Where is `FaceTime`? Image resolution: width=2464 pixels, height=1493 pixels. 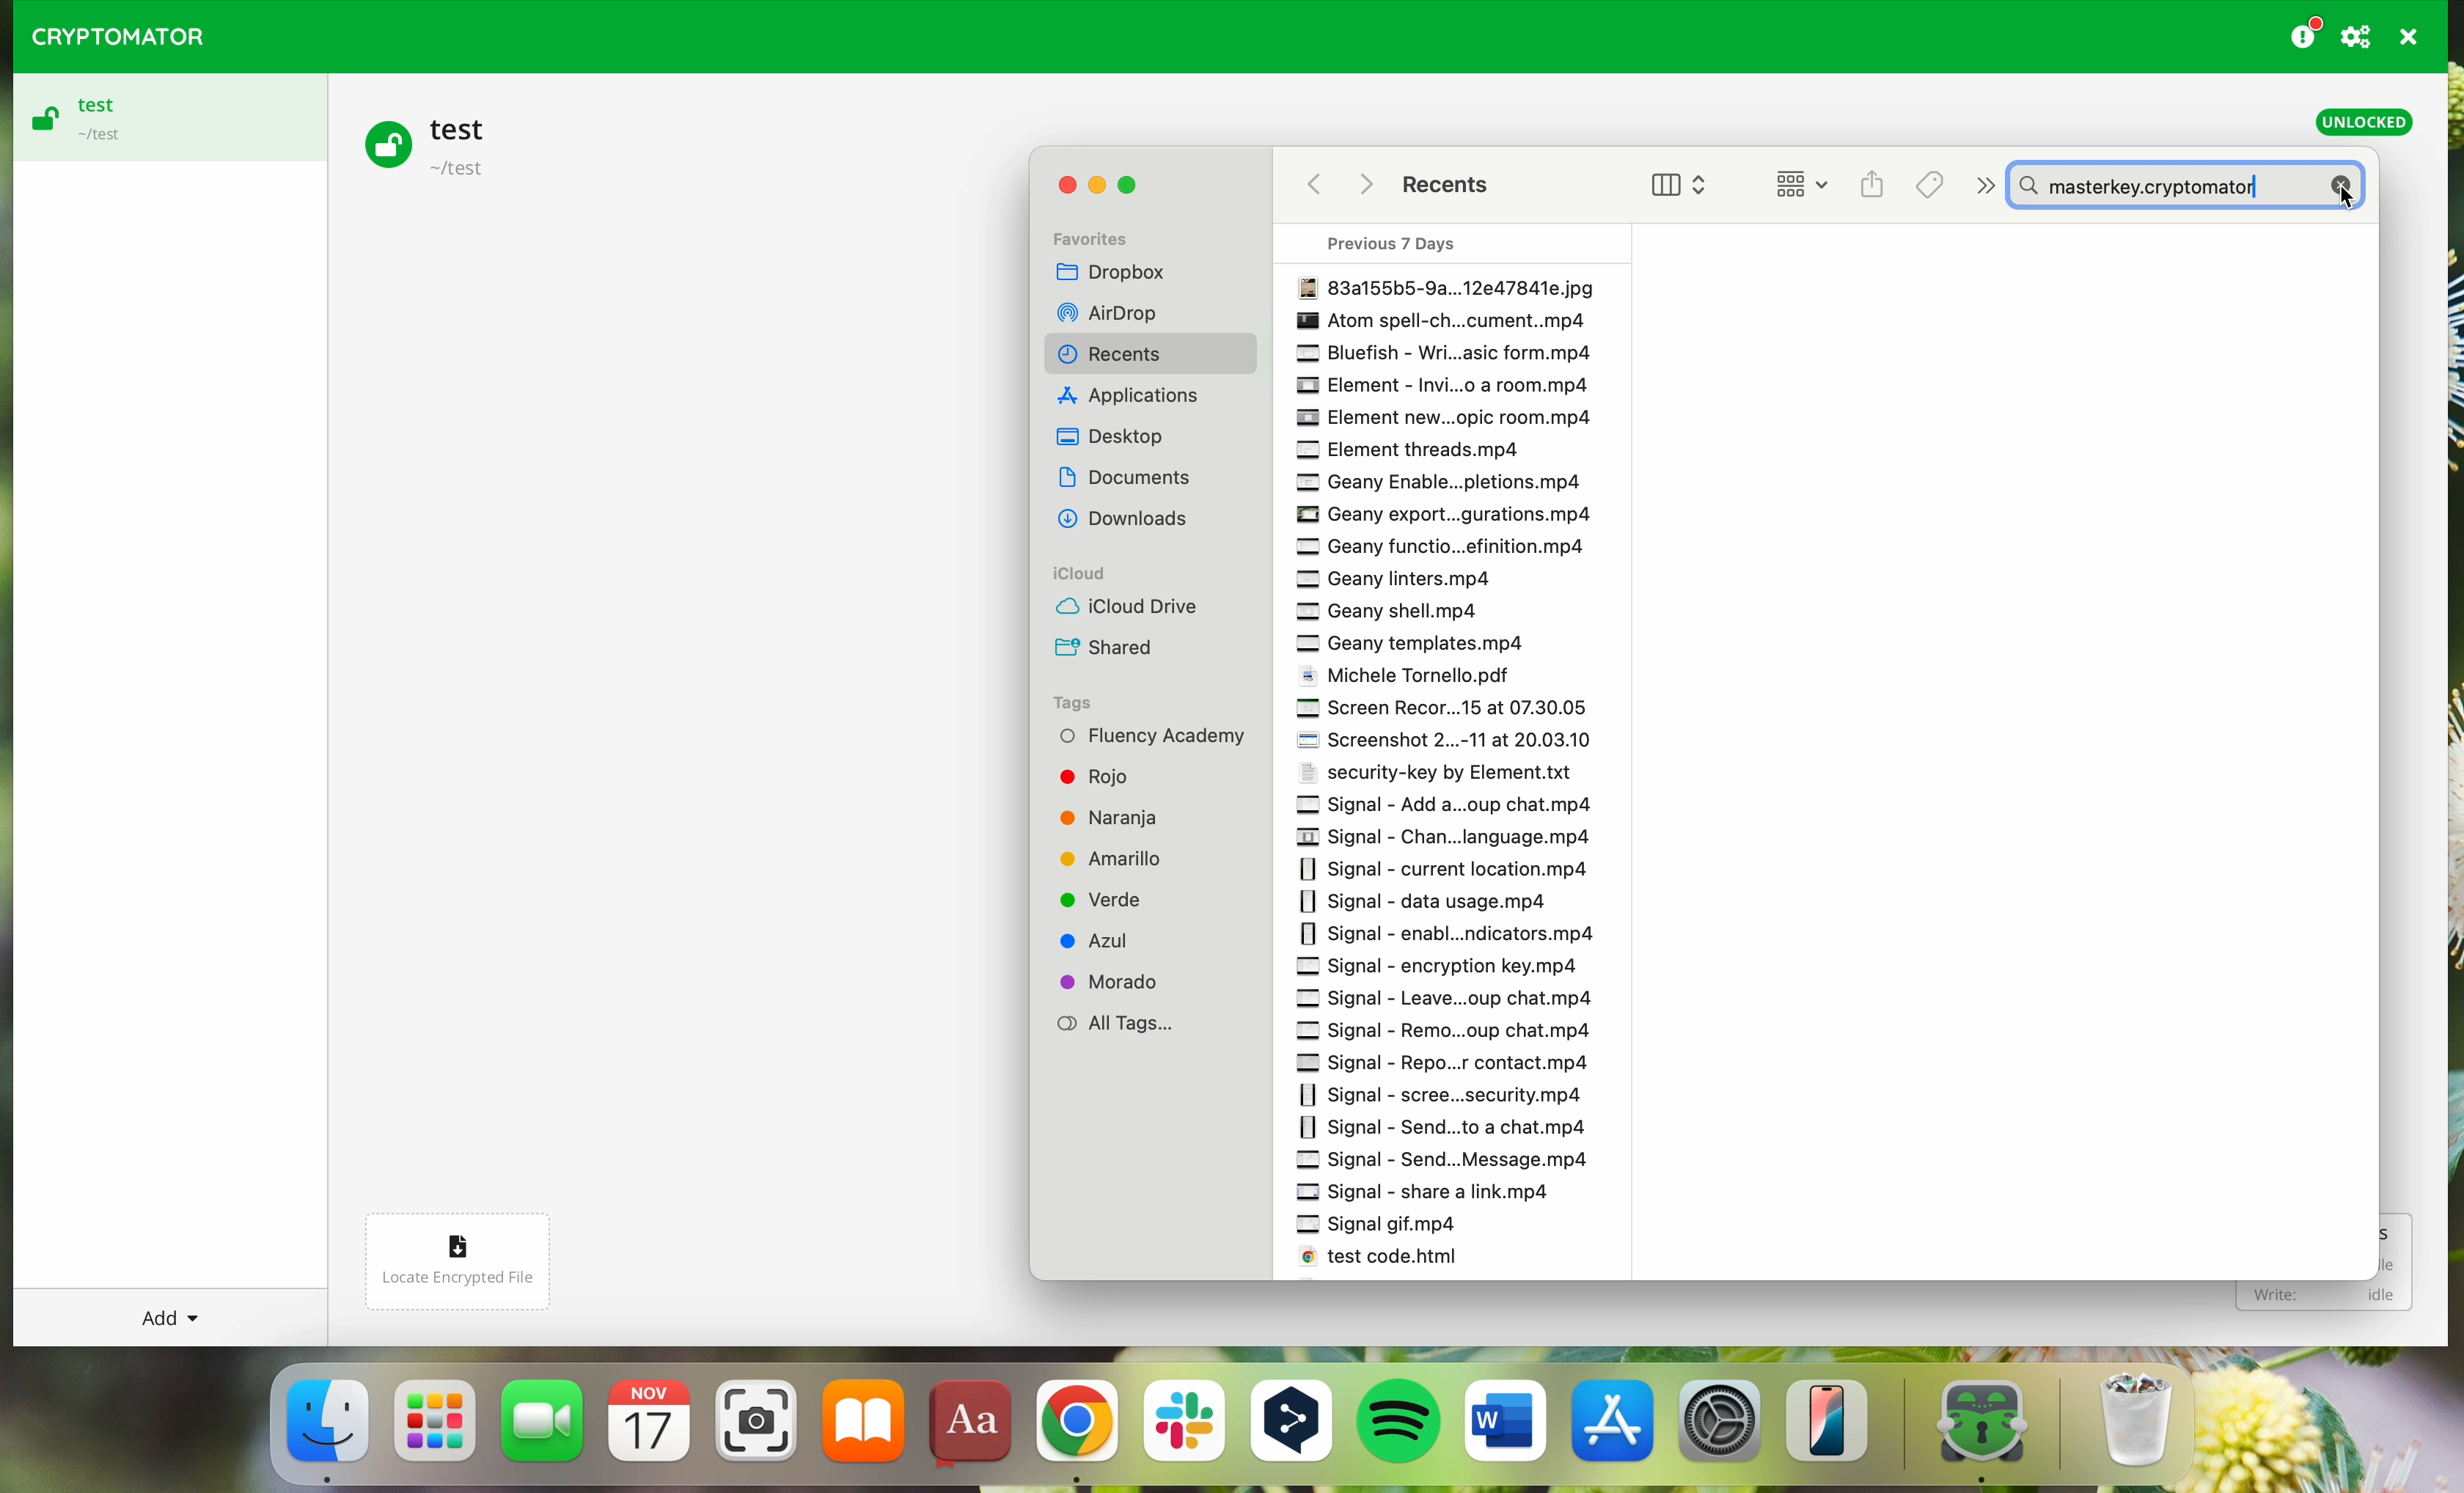 FaceTime is located at coordinates (545, 1428).